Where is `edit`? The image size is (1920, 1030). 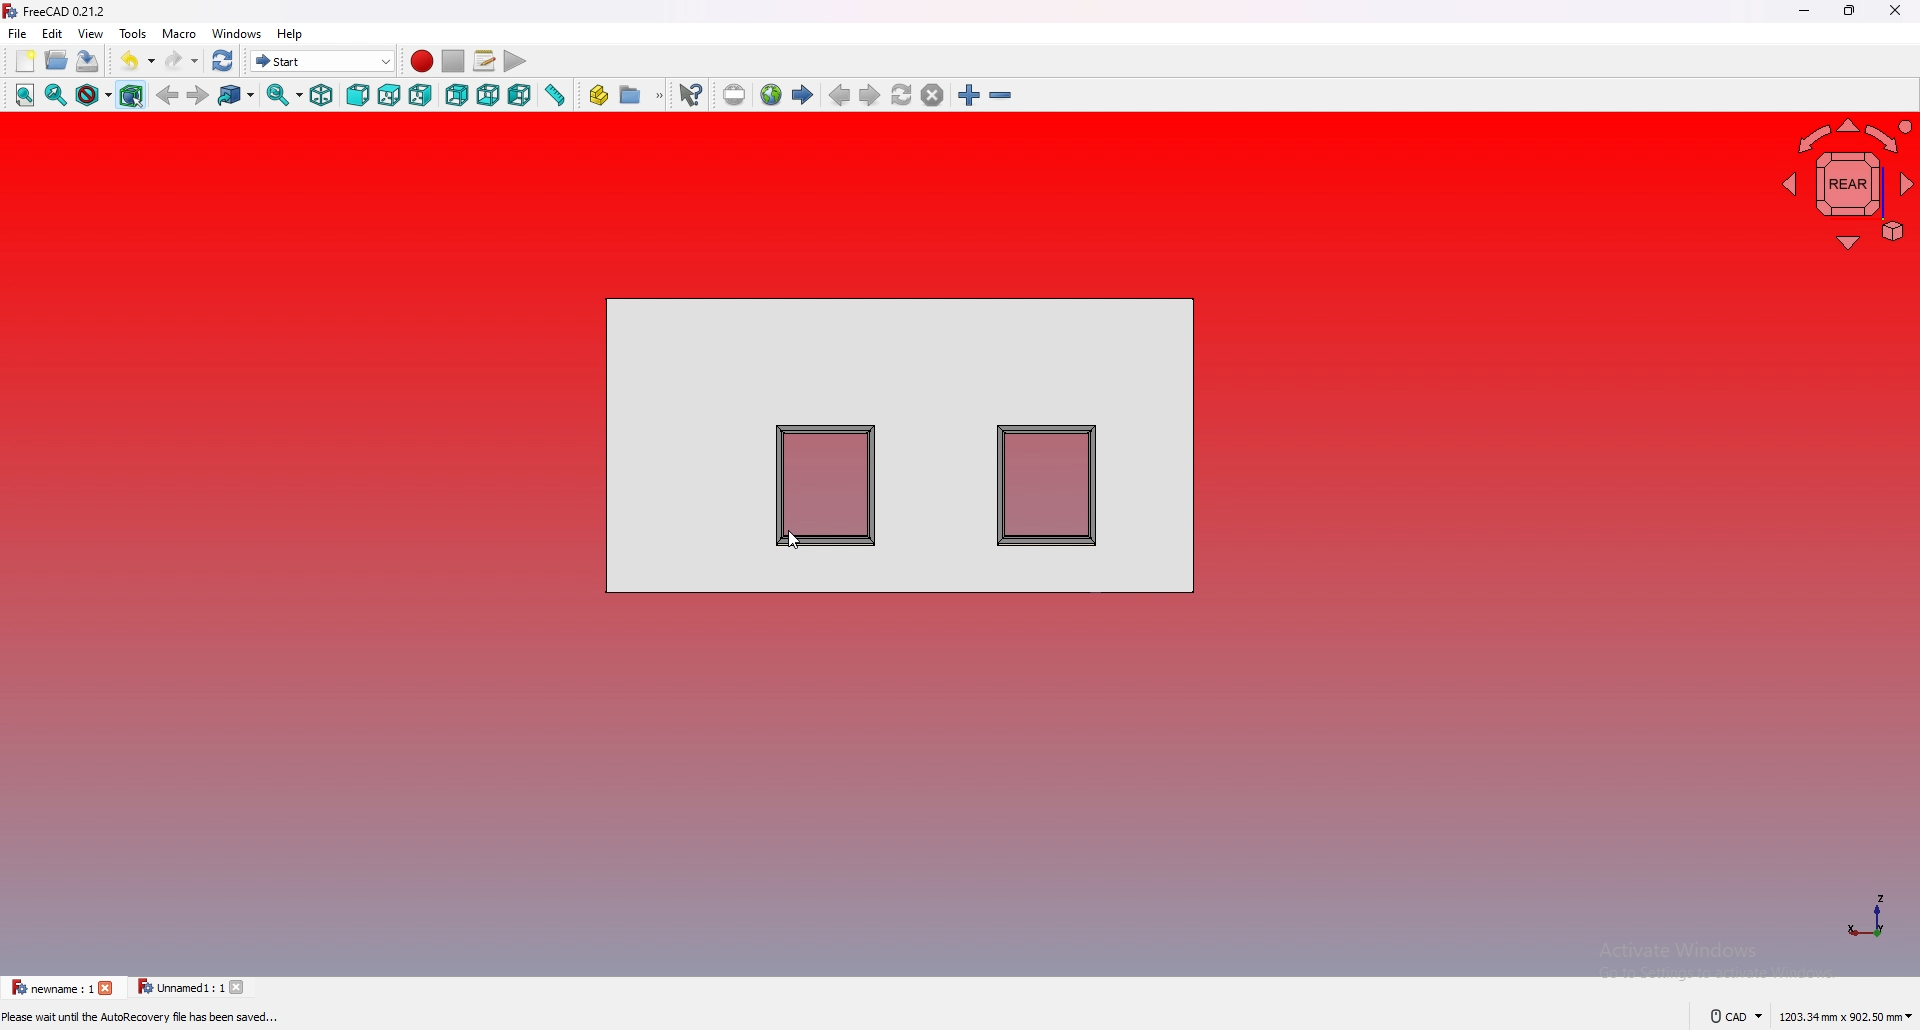 edit is located at coordinates (53, 33).